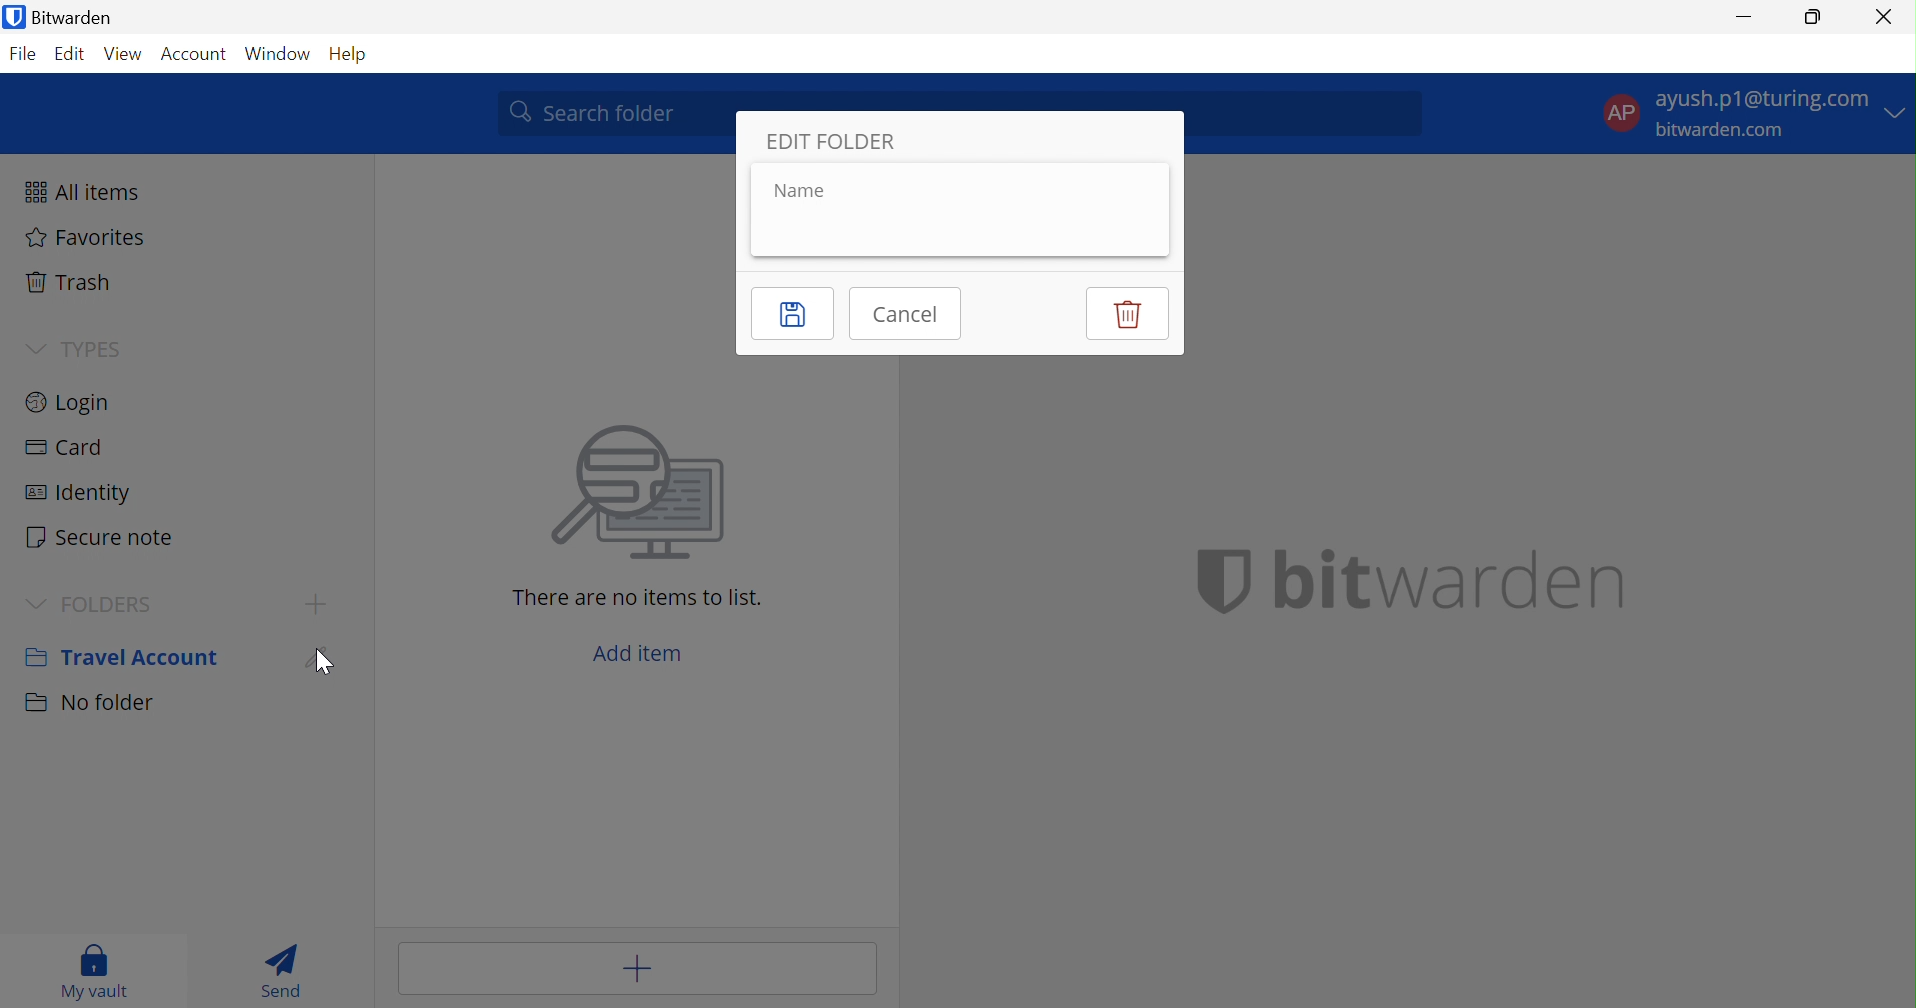 Image resolution: width=1916 pixels, height=1008 pixels. What do you see at coordinates (316, 606) in the screenshot?
I see `Add Folder` at bounding box center [316, 606].